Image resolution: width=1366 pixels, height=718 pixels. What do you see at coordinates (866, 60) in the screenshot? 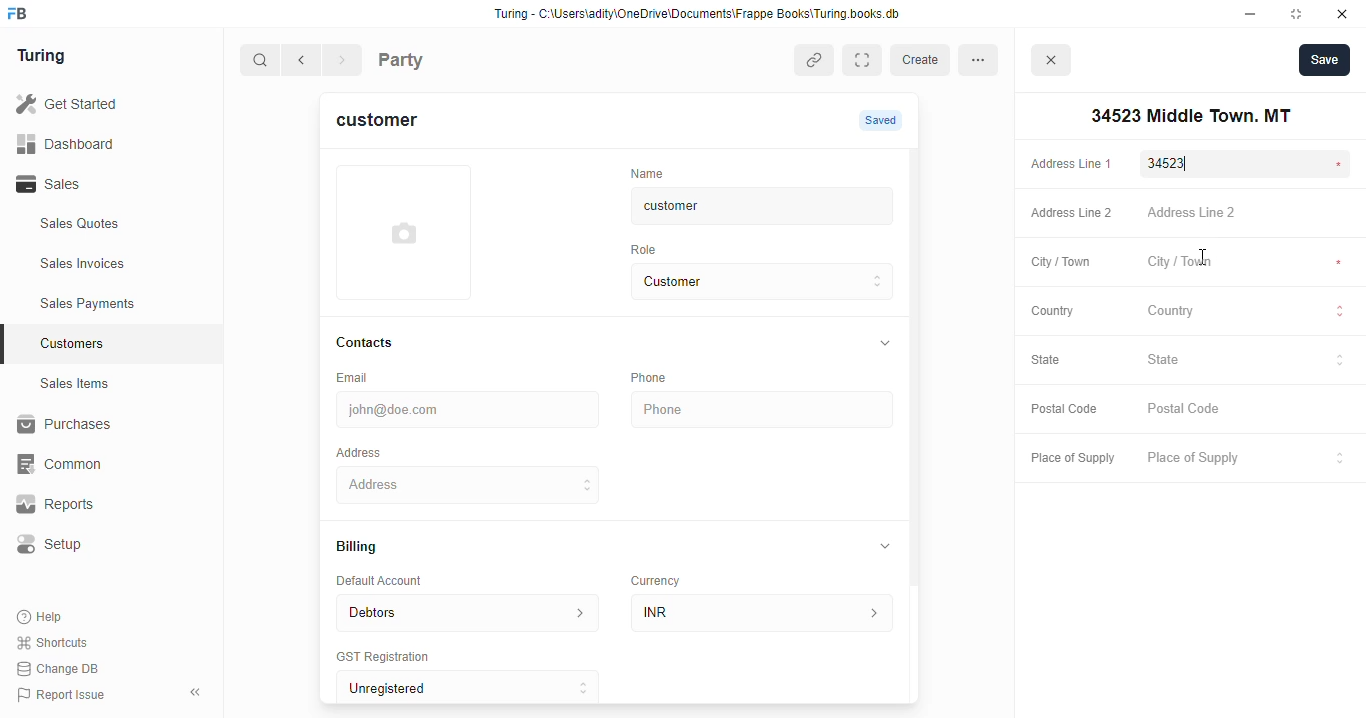
I see `Expand` at bounding box center [866, 60].